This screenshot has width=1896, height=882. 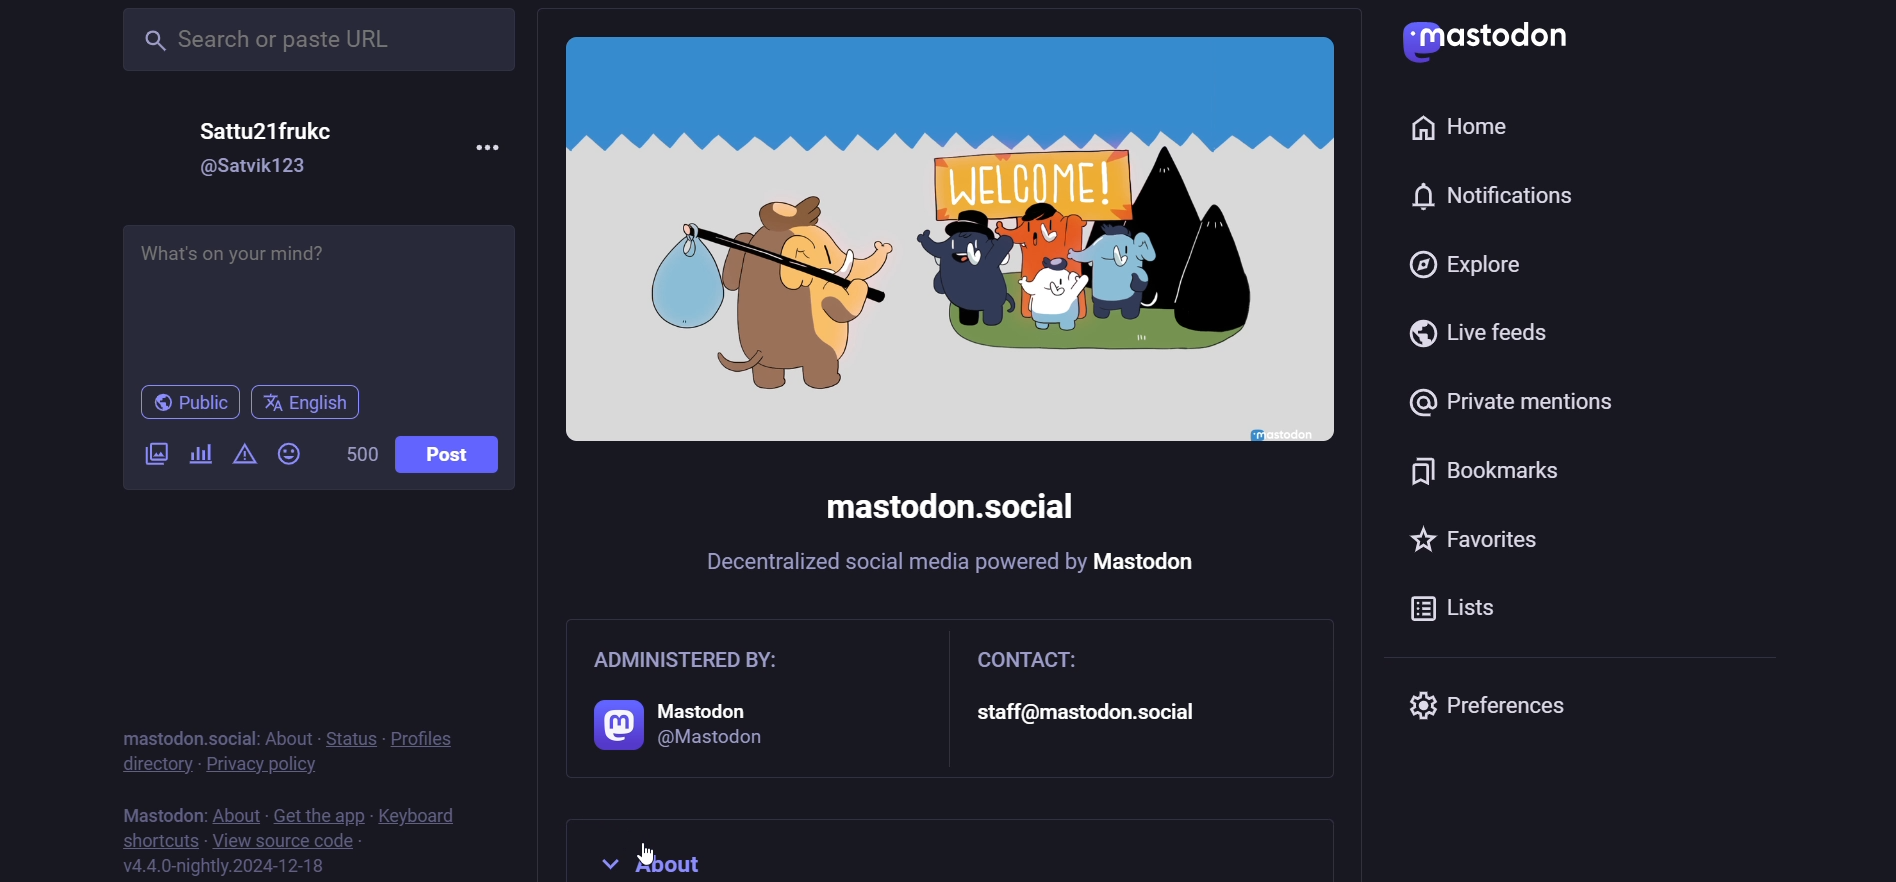 What do you see at coordinates (283, 840) in the screenshot?
I see `view source code` at bounding box center [283, 840].